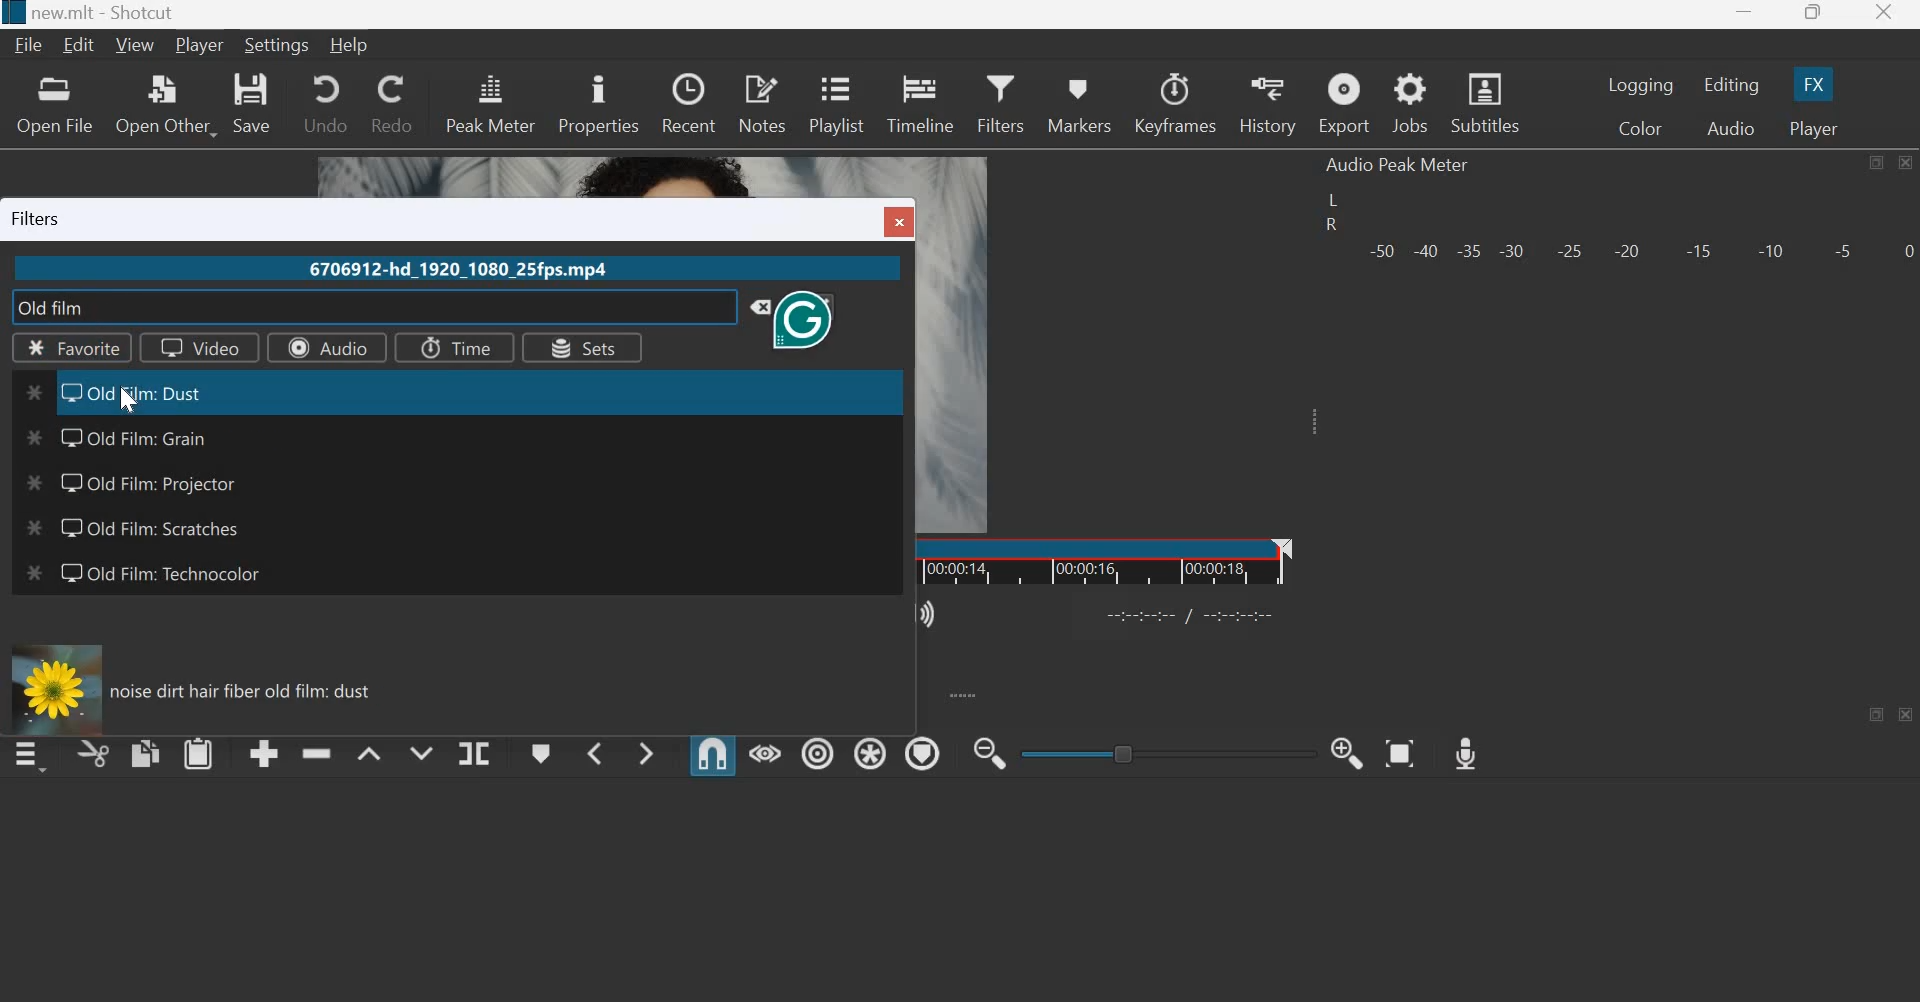 Image resolution: width=1920 pixels, height=1002 pixels. I want to click on Color, so click(1644, 130).